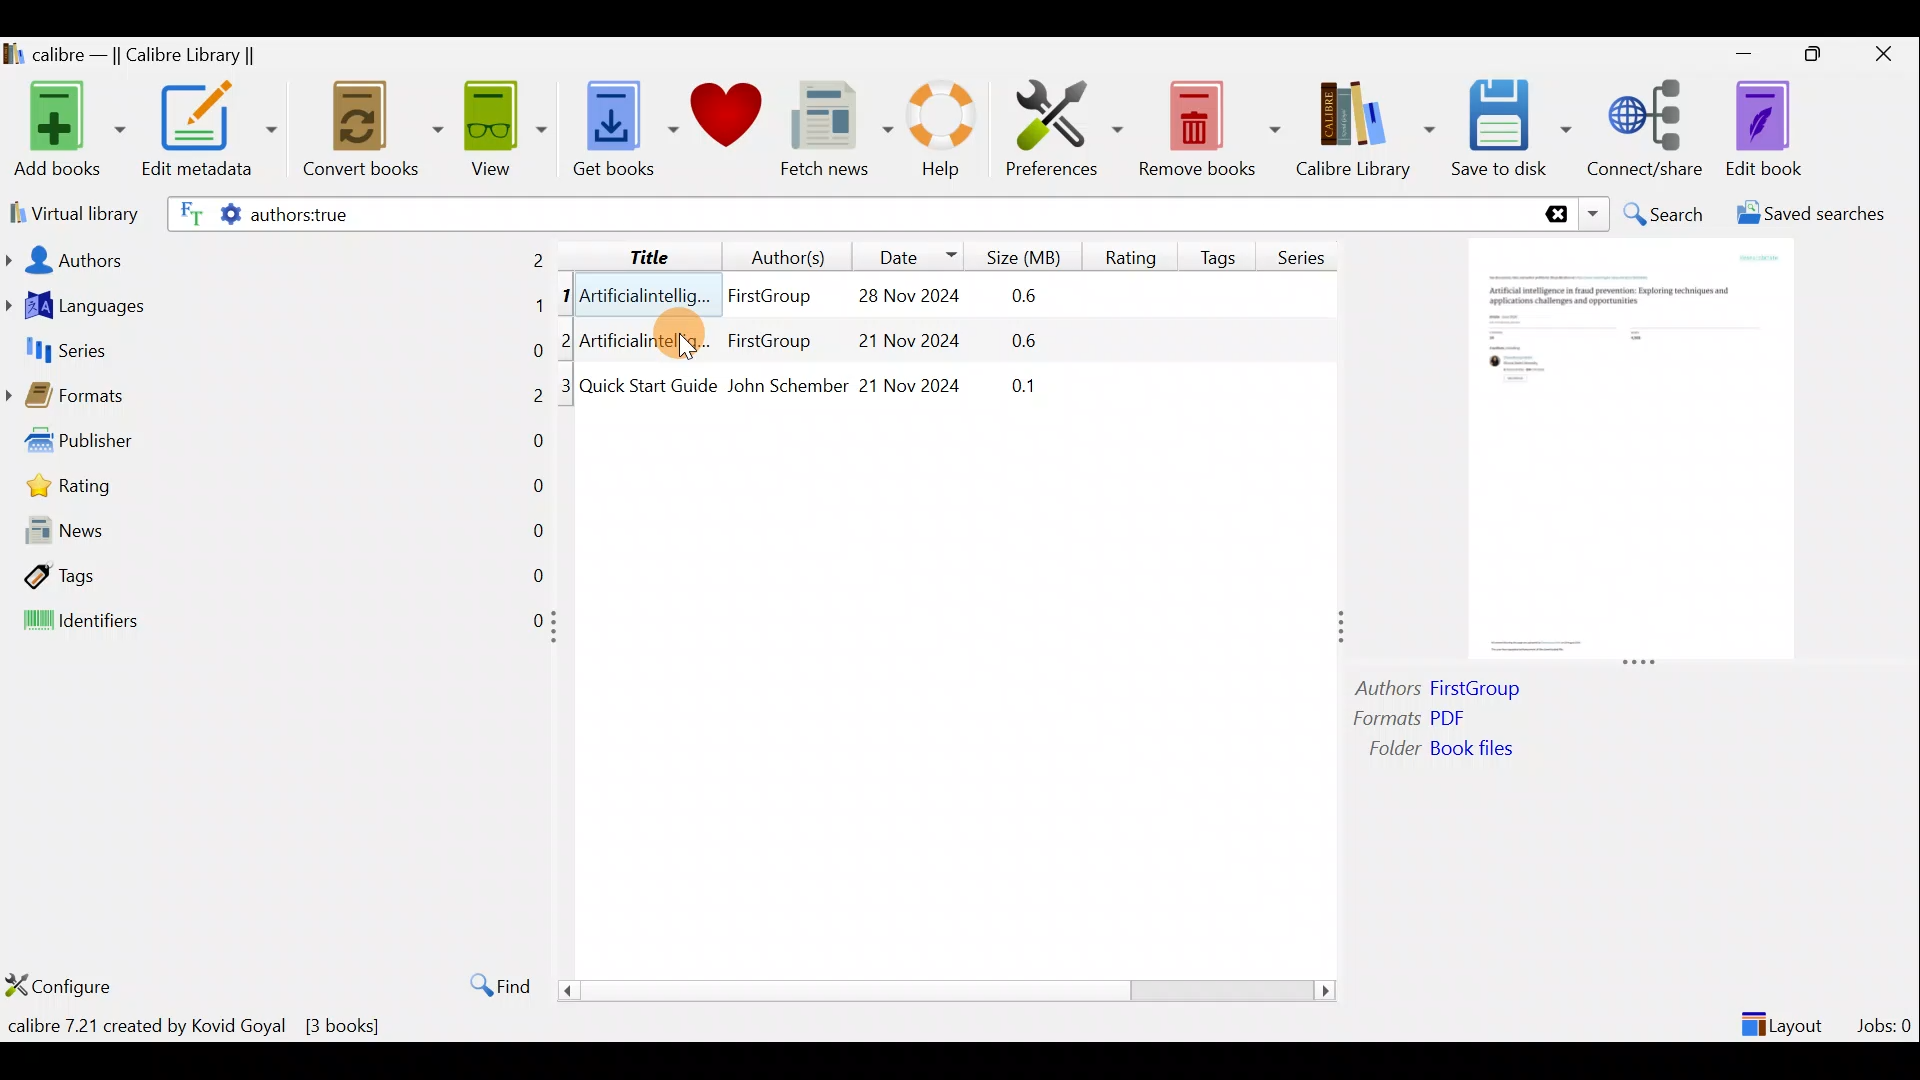 The height and width of the screenshot is (1080, 1920). What do you see at coordinates (1343, 629) in the screenshot?
I see `Adjust column to the right` at bounding box center [1343, 629].